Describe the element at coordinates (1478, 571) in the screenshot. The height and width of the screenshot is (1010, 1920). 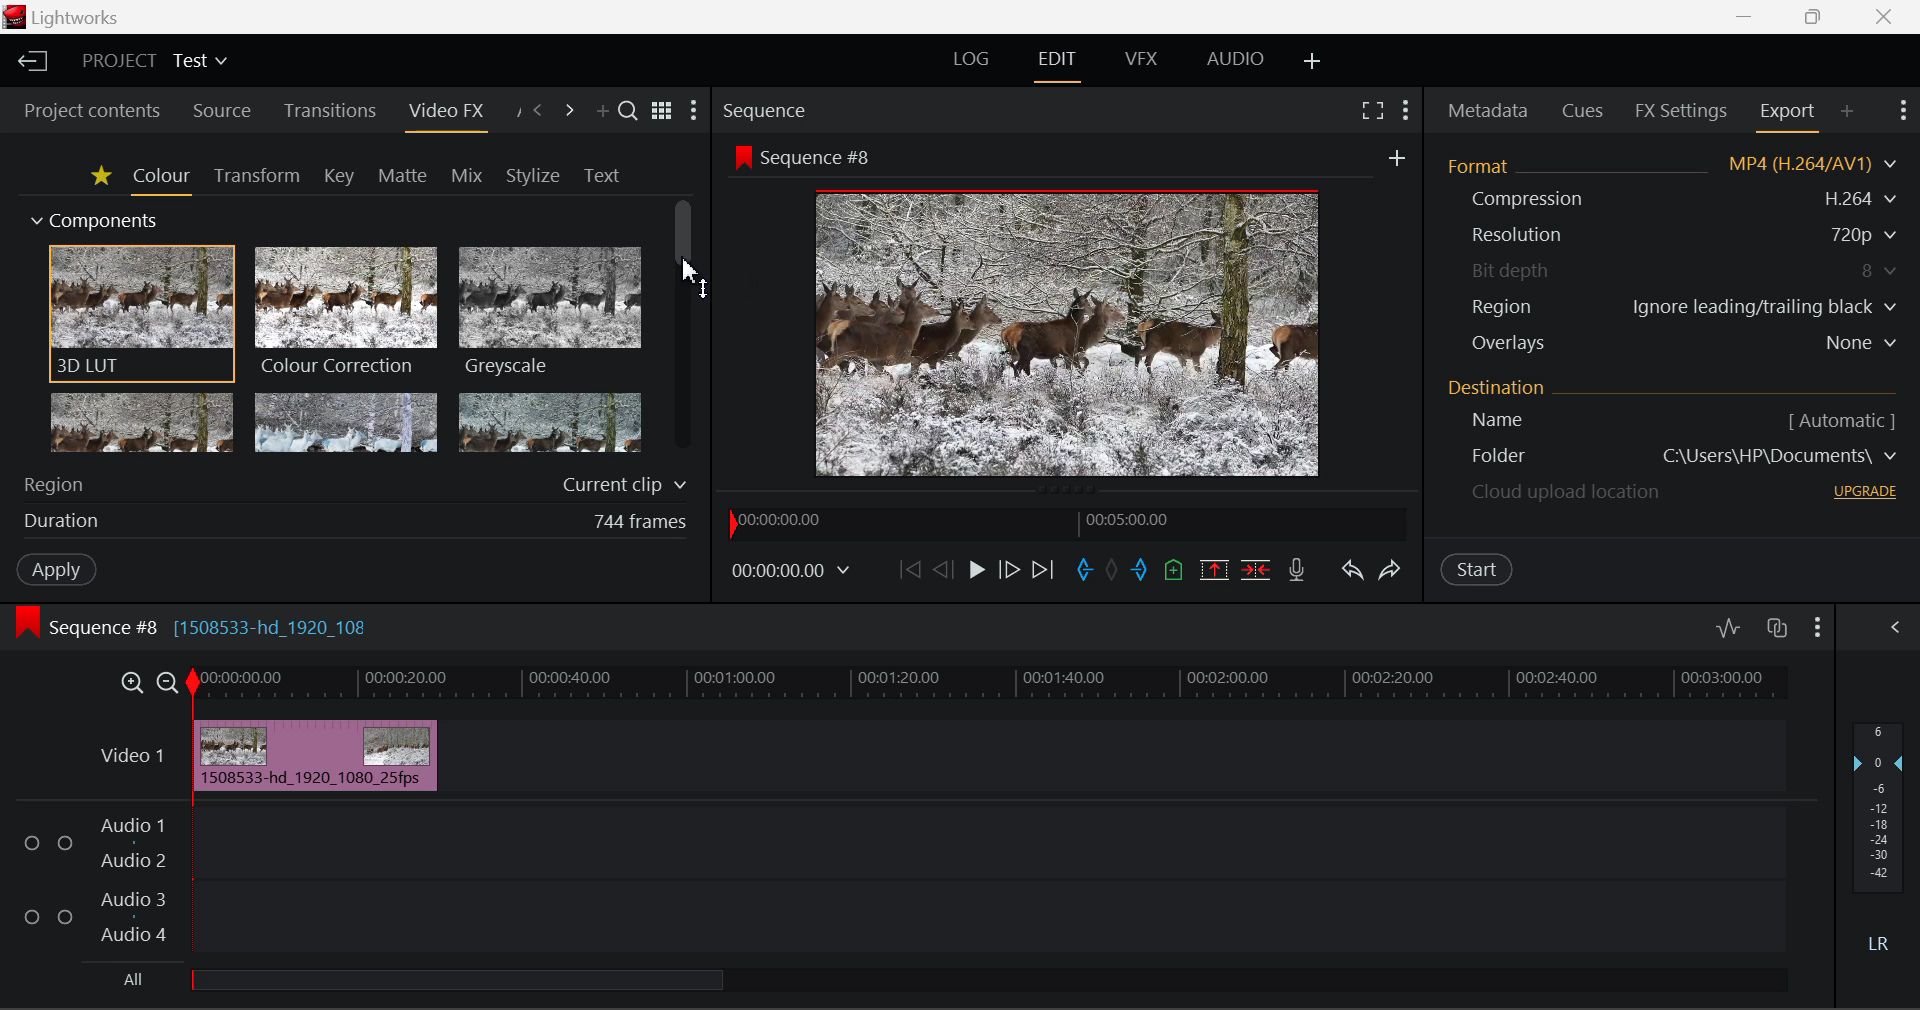
I see `Start` at that location.